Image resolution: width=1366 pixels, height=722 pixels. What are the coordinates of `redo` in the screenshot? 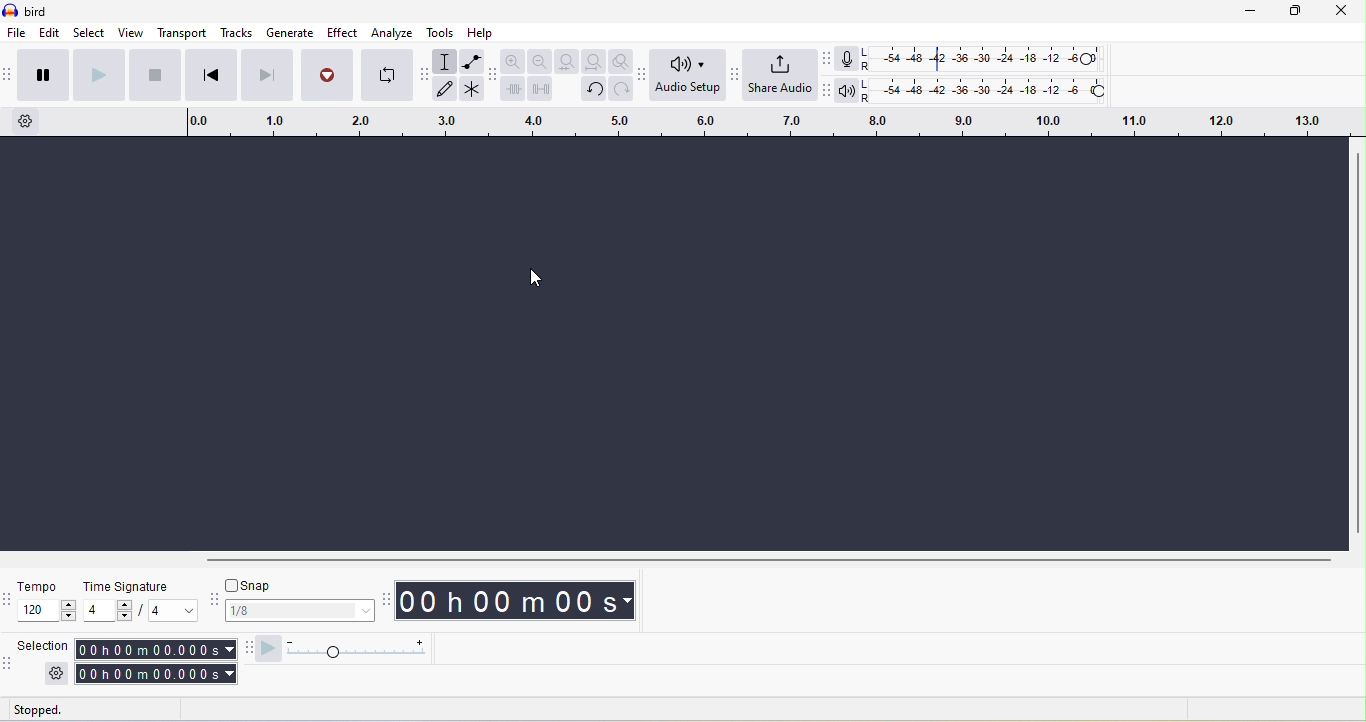 It's located at (622, 92).